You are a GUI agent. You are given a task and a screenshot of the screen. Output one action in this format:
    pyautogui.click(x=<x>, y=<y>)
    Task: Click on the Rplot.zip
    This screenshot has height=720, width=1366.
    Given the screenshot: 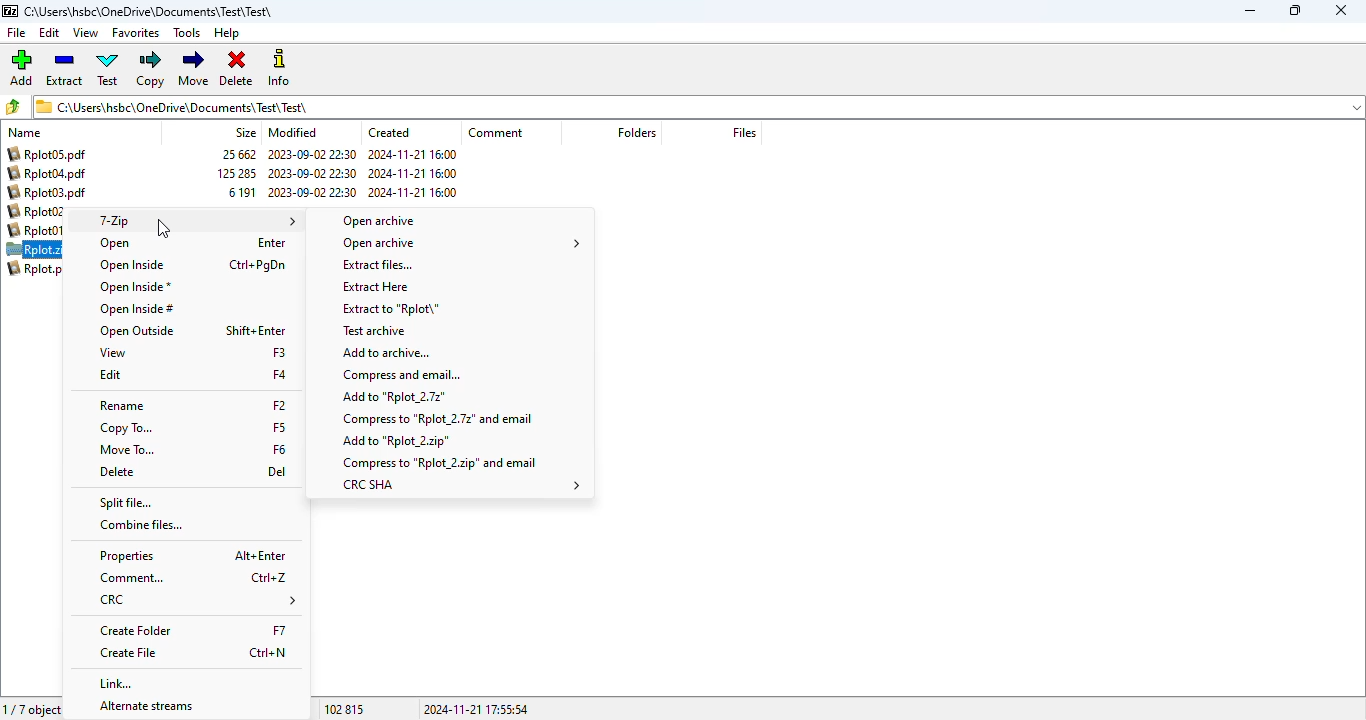 What is the action you would take?
    pyautogui.click(x=35, y=250)
    